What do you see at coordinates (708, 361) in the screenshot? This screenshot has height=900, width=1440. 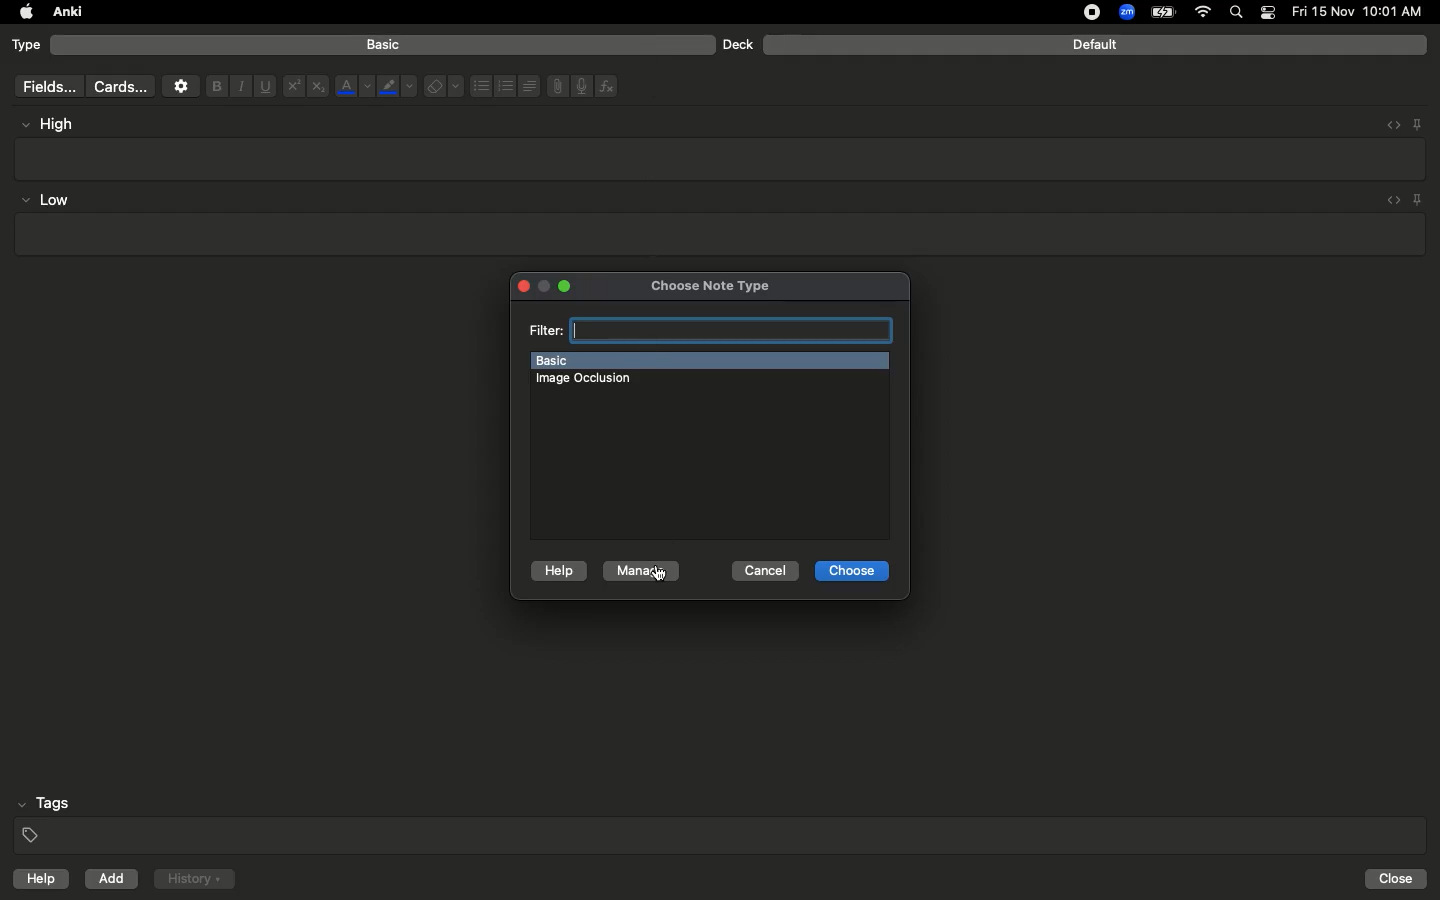 I see `Basic` at bounding box center [708, 361].